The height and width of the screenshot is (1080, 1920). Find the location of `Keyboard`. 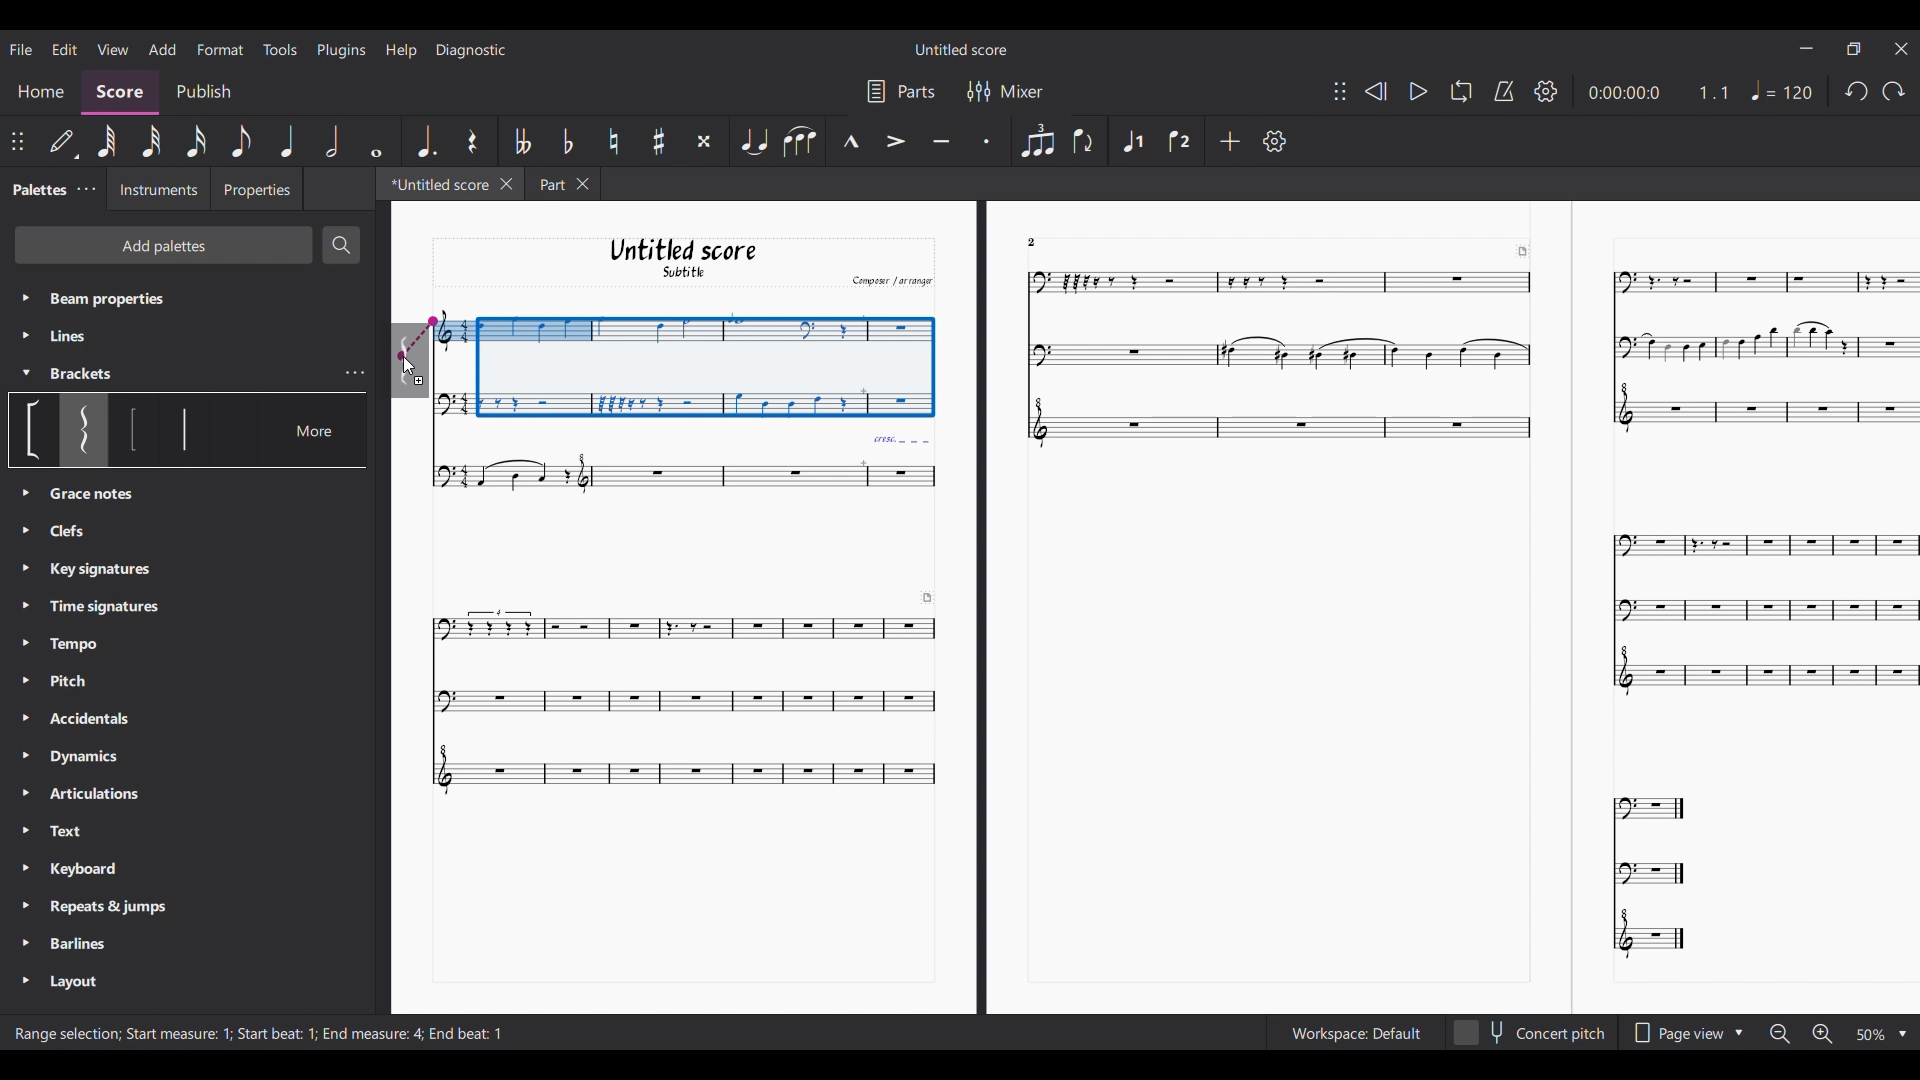

Keyboard is located at coordinates (99, 871).